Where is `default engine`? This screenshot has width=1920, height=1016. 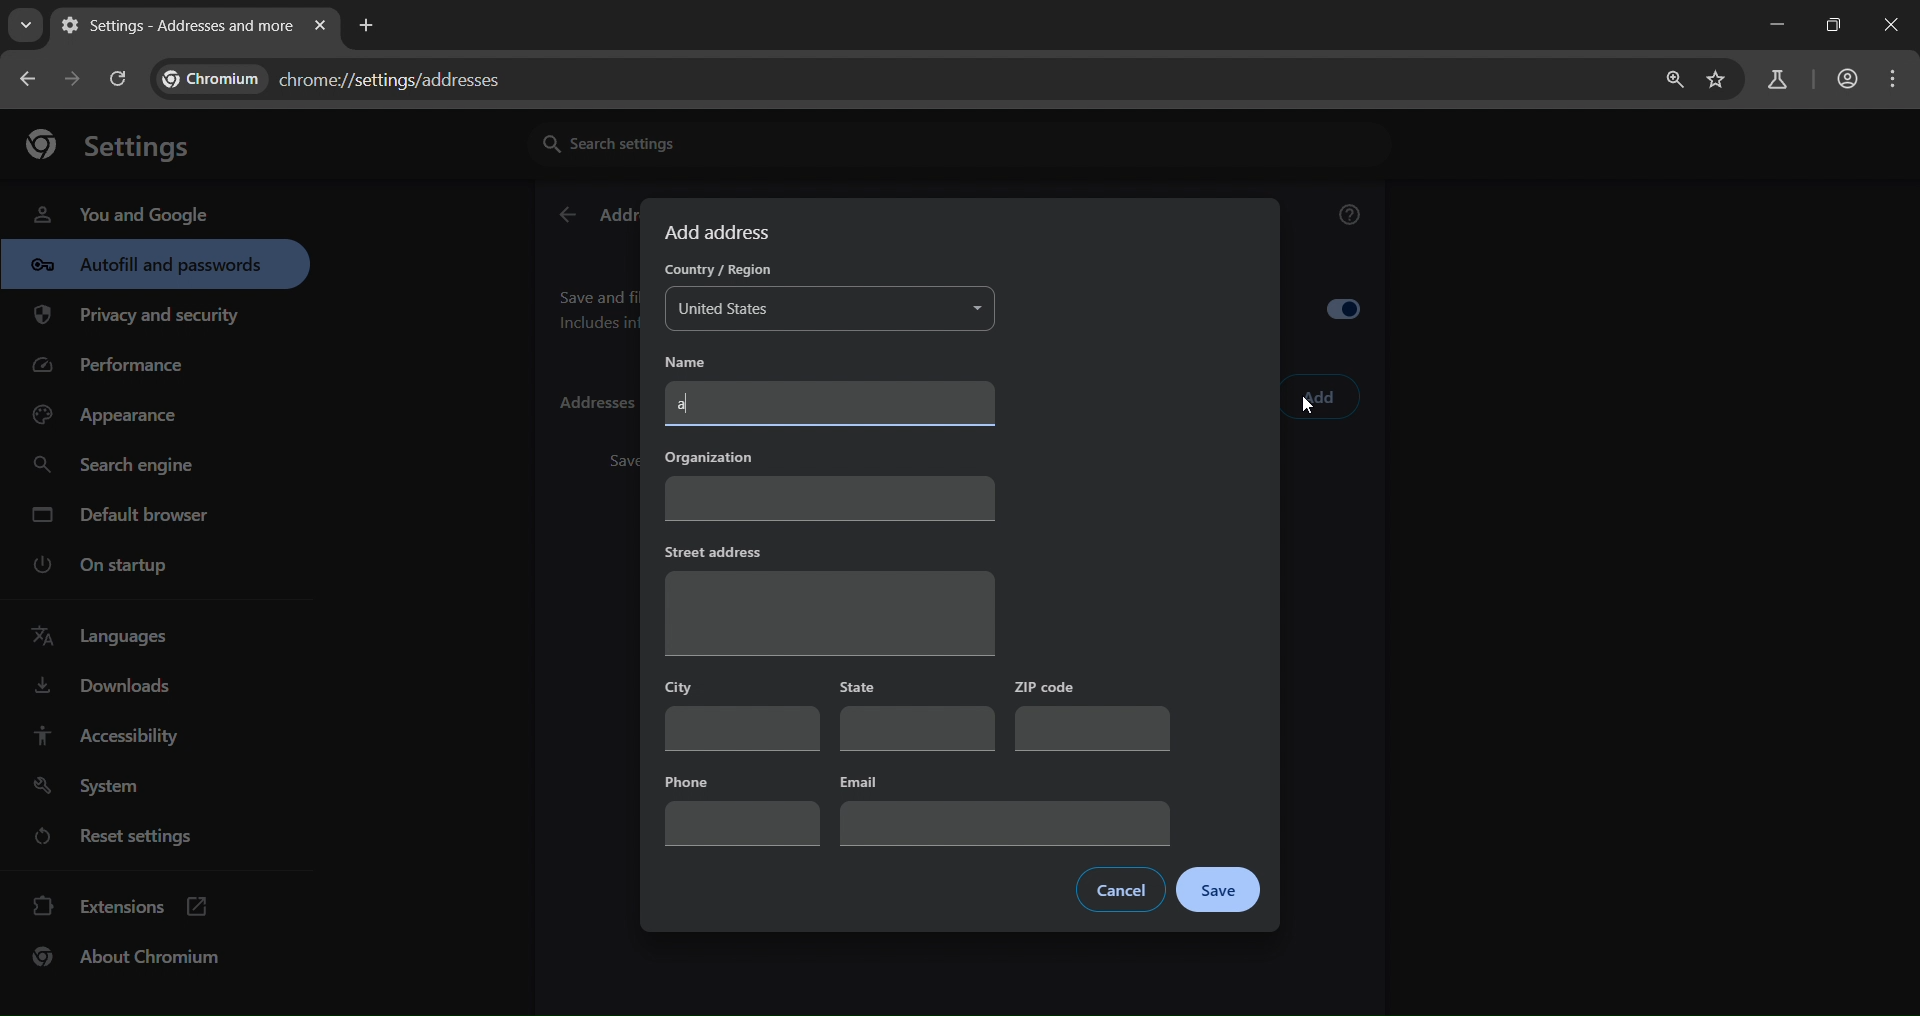
default engine is located at coordinates (124, 518).